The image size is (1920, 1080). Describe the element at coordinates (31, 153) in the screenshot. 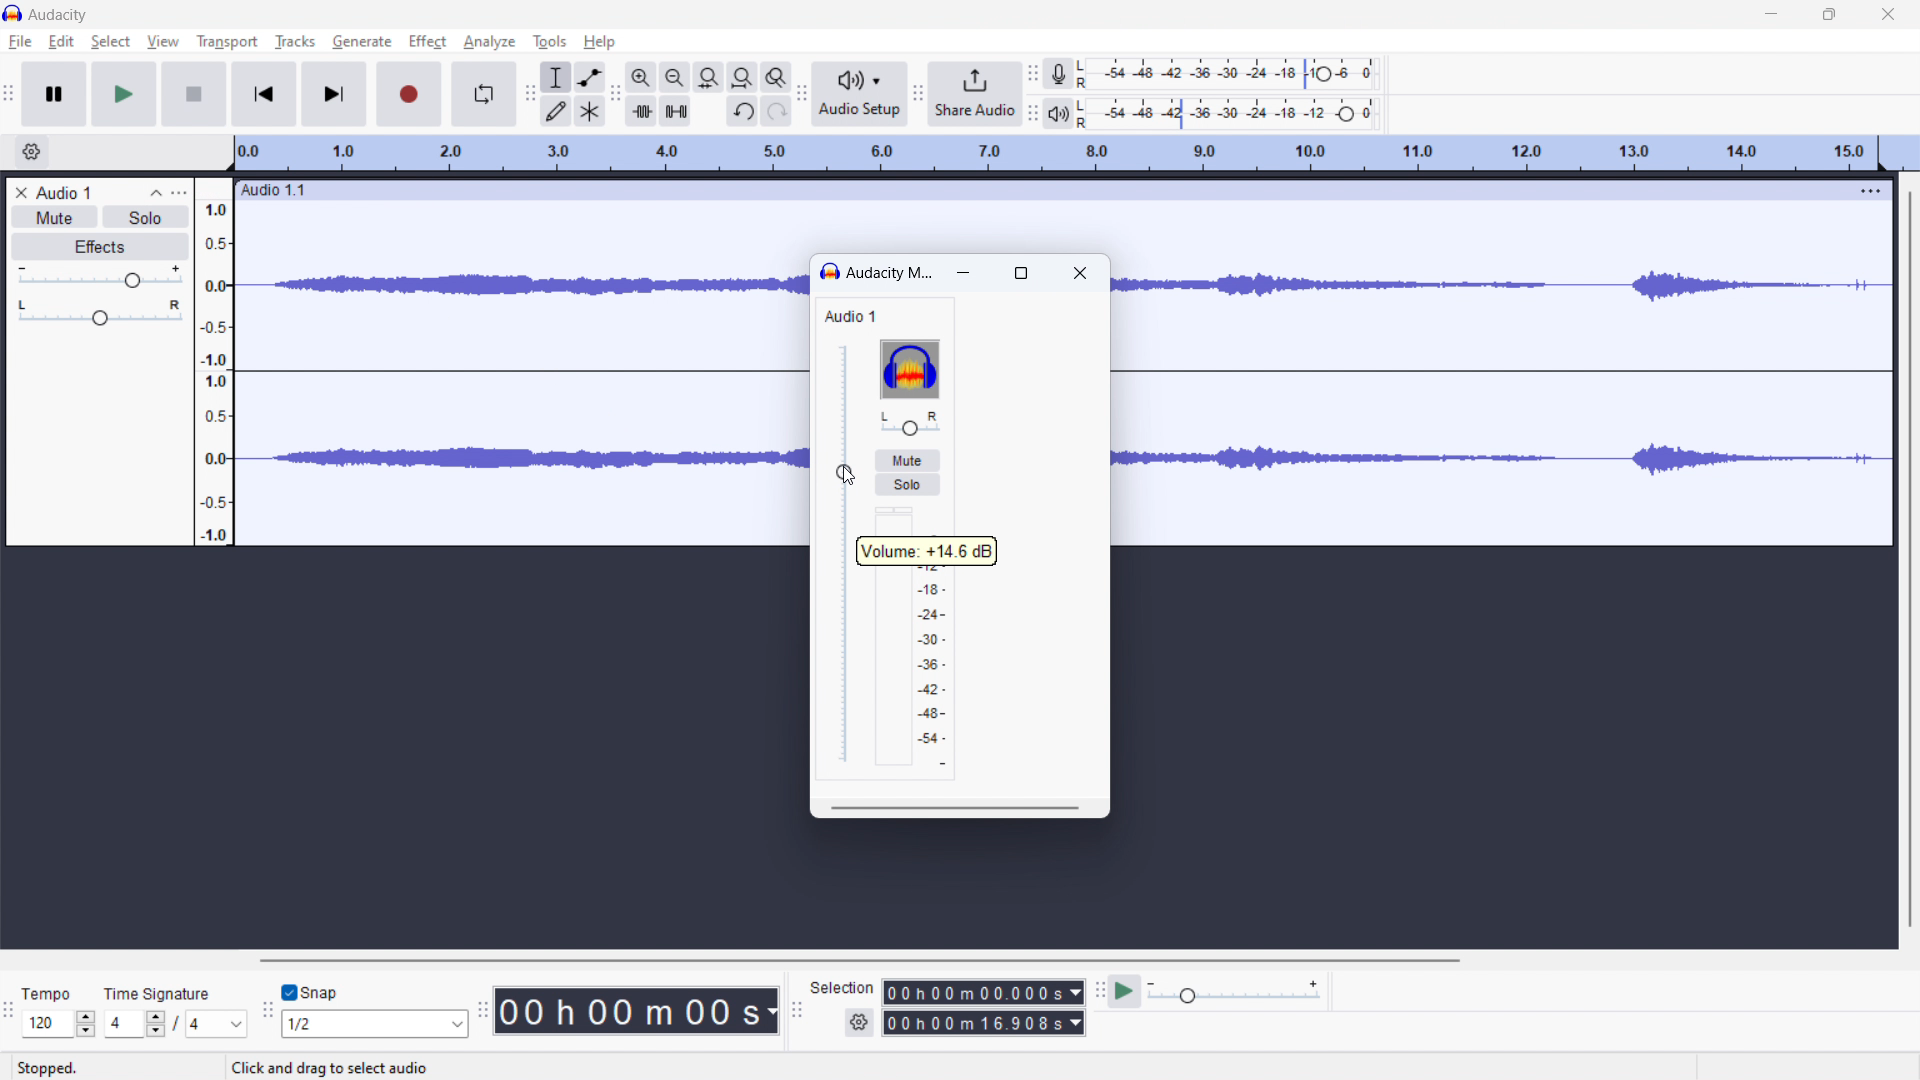

I see `timeline settings` at that location.